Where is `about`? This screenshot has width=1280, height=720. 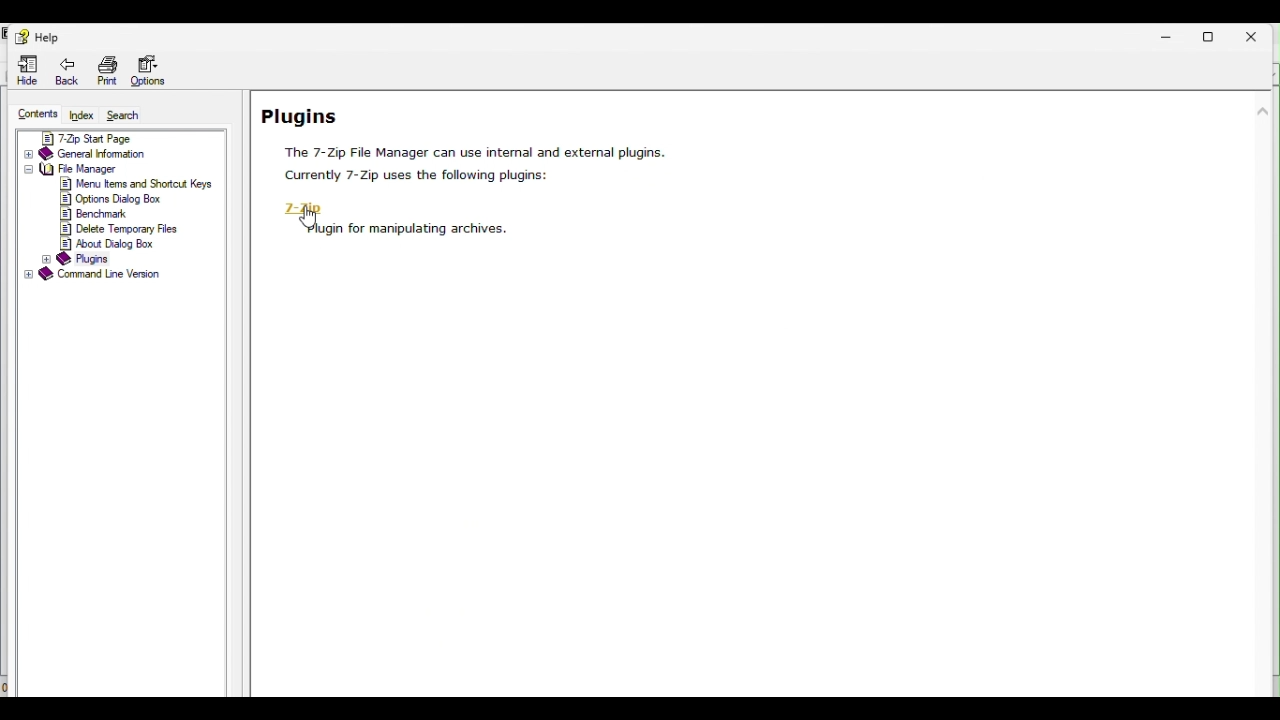 about is located at coordinates (110, 243).